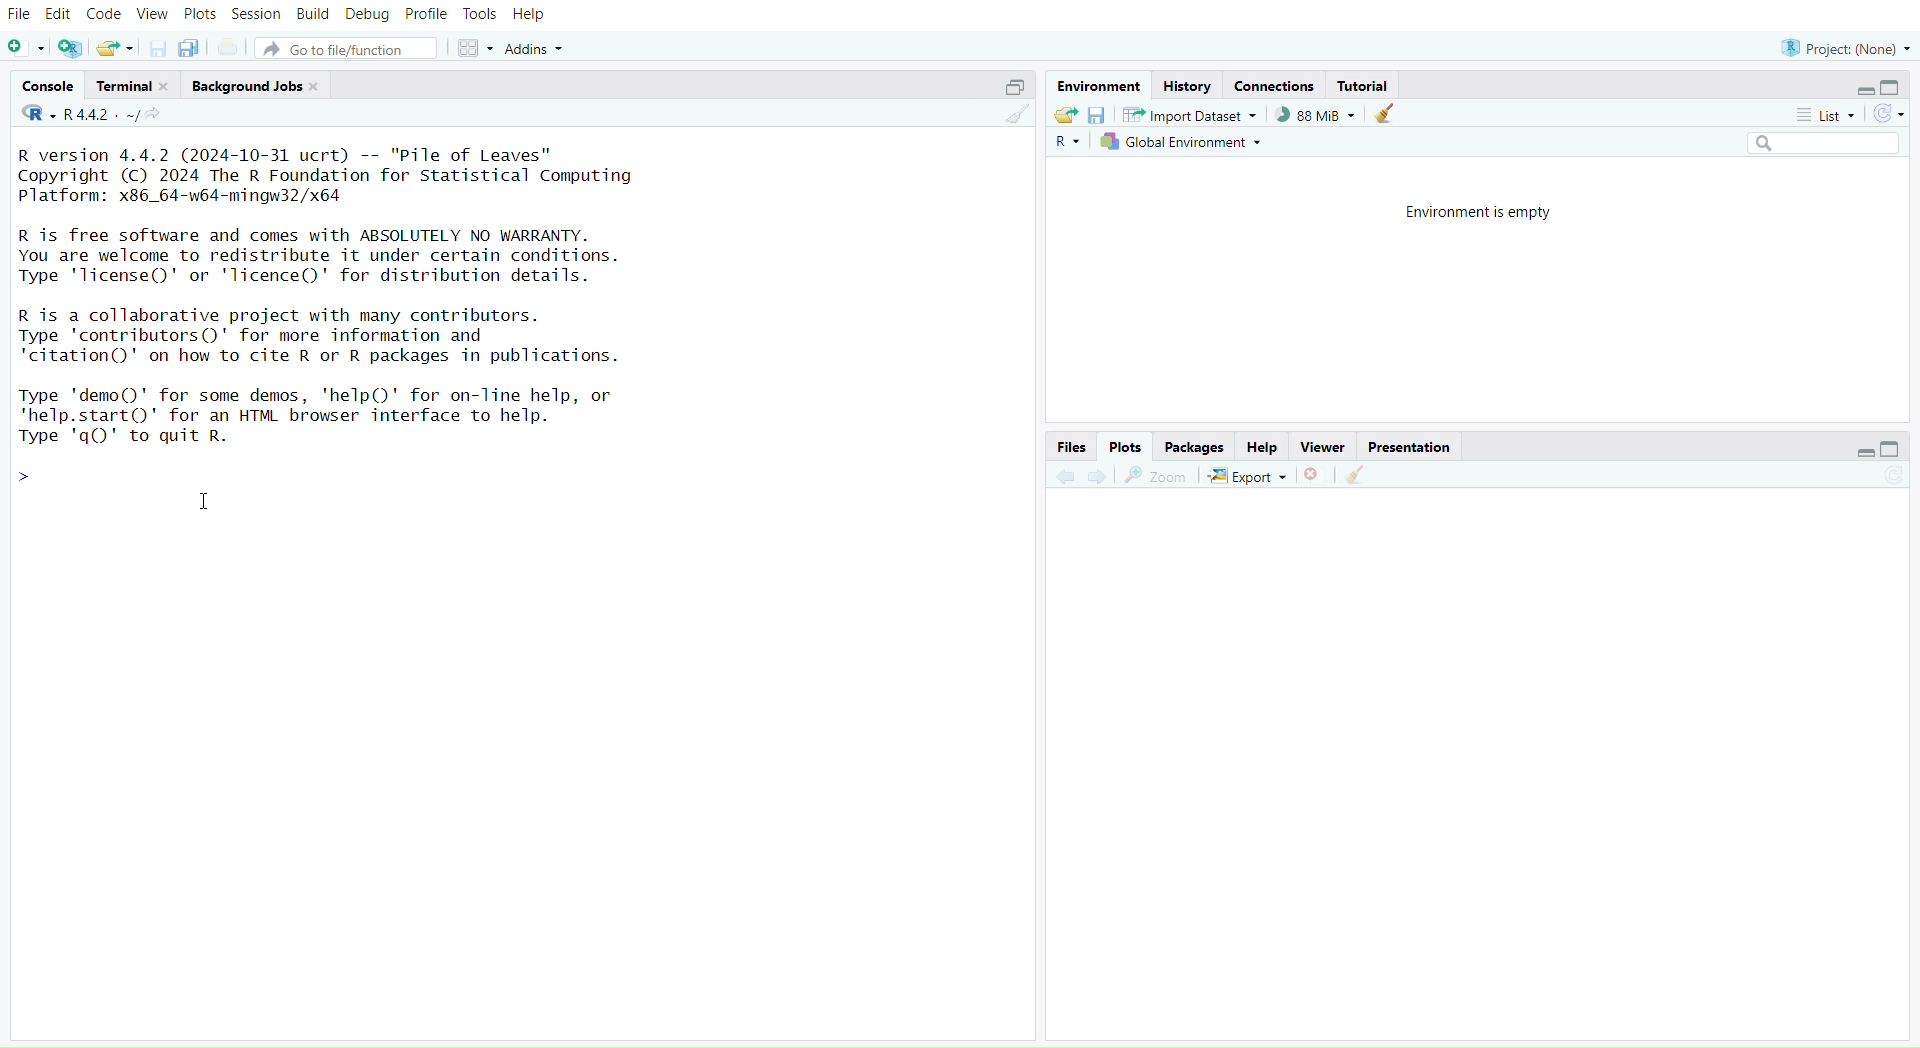 The image size is (1920, 1048). I want to click on packages, so click(1197, 448).